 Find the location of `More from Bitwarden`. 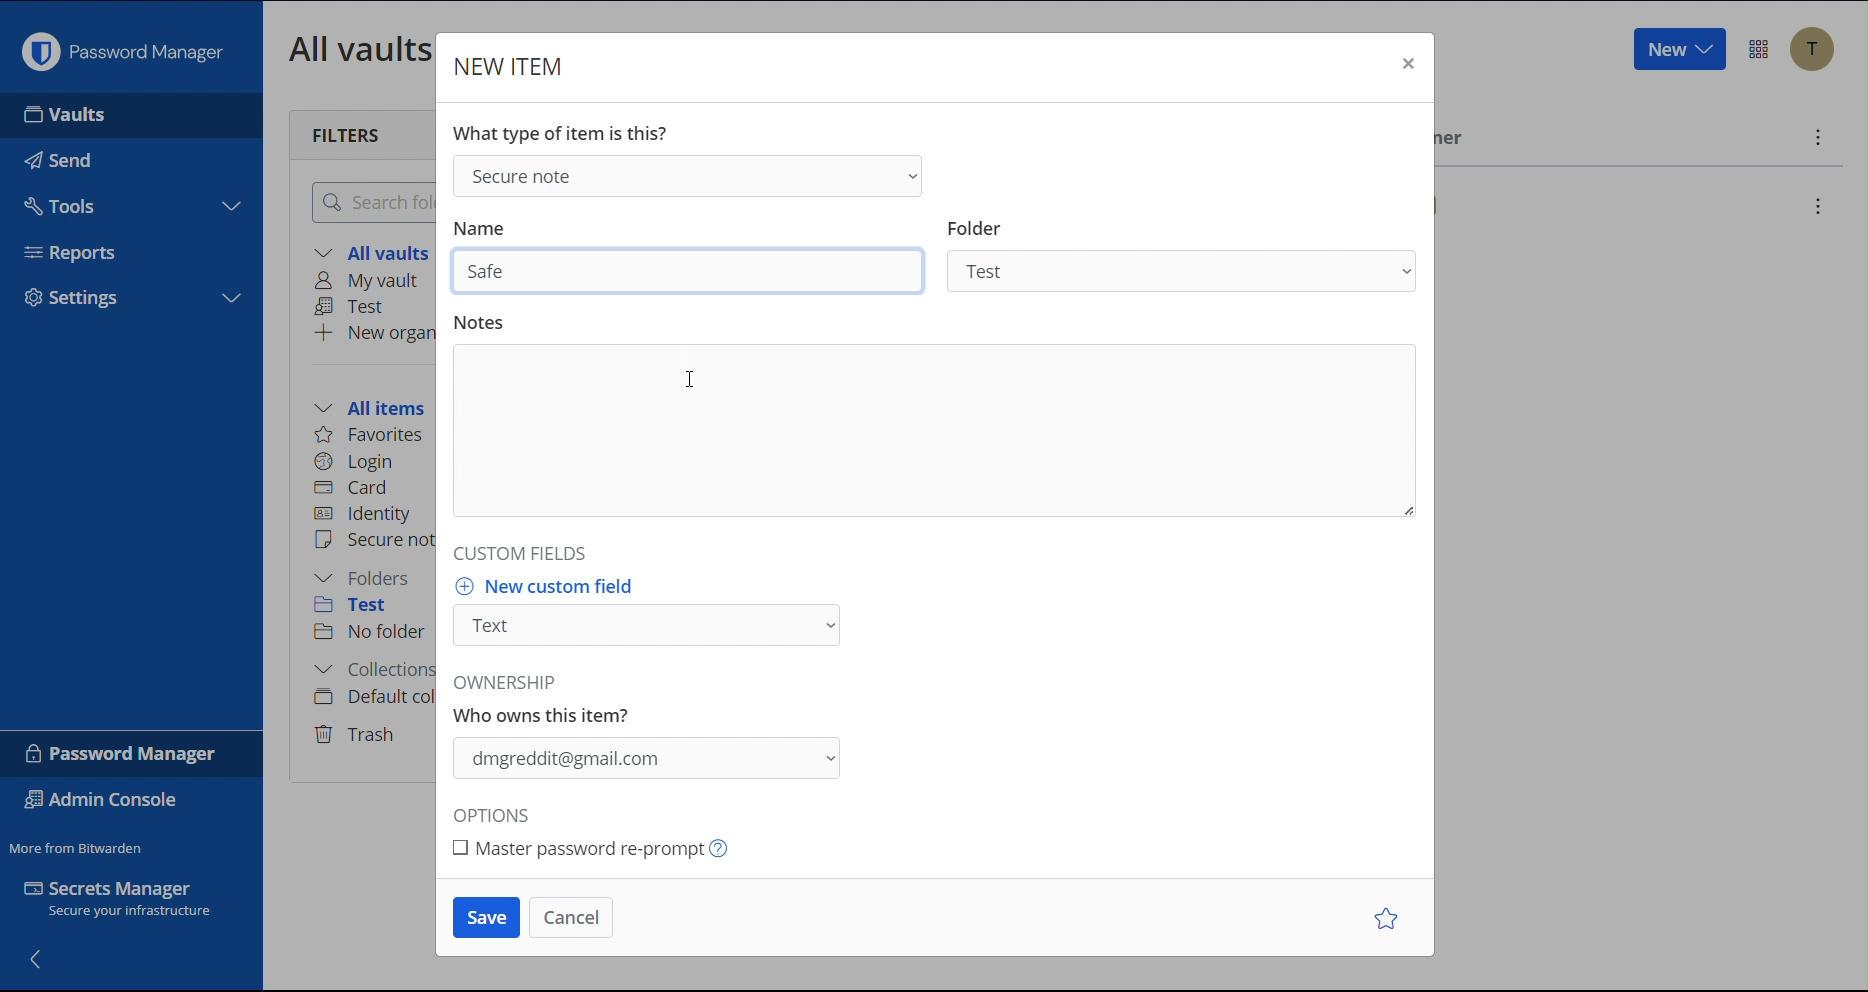

More from Bitwarden is located at coordinates (79, 844).